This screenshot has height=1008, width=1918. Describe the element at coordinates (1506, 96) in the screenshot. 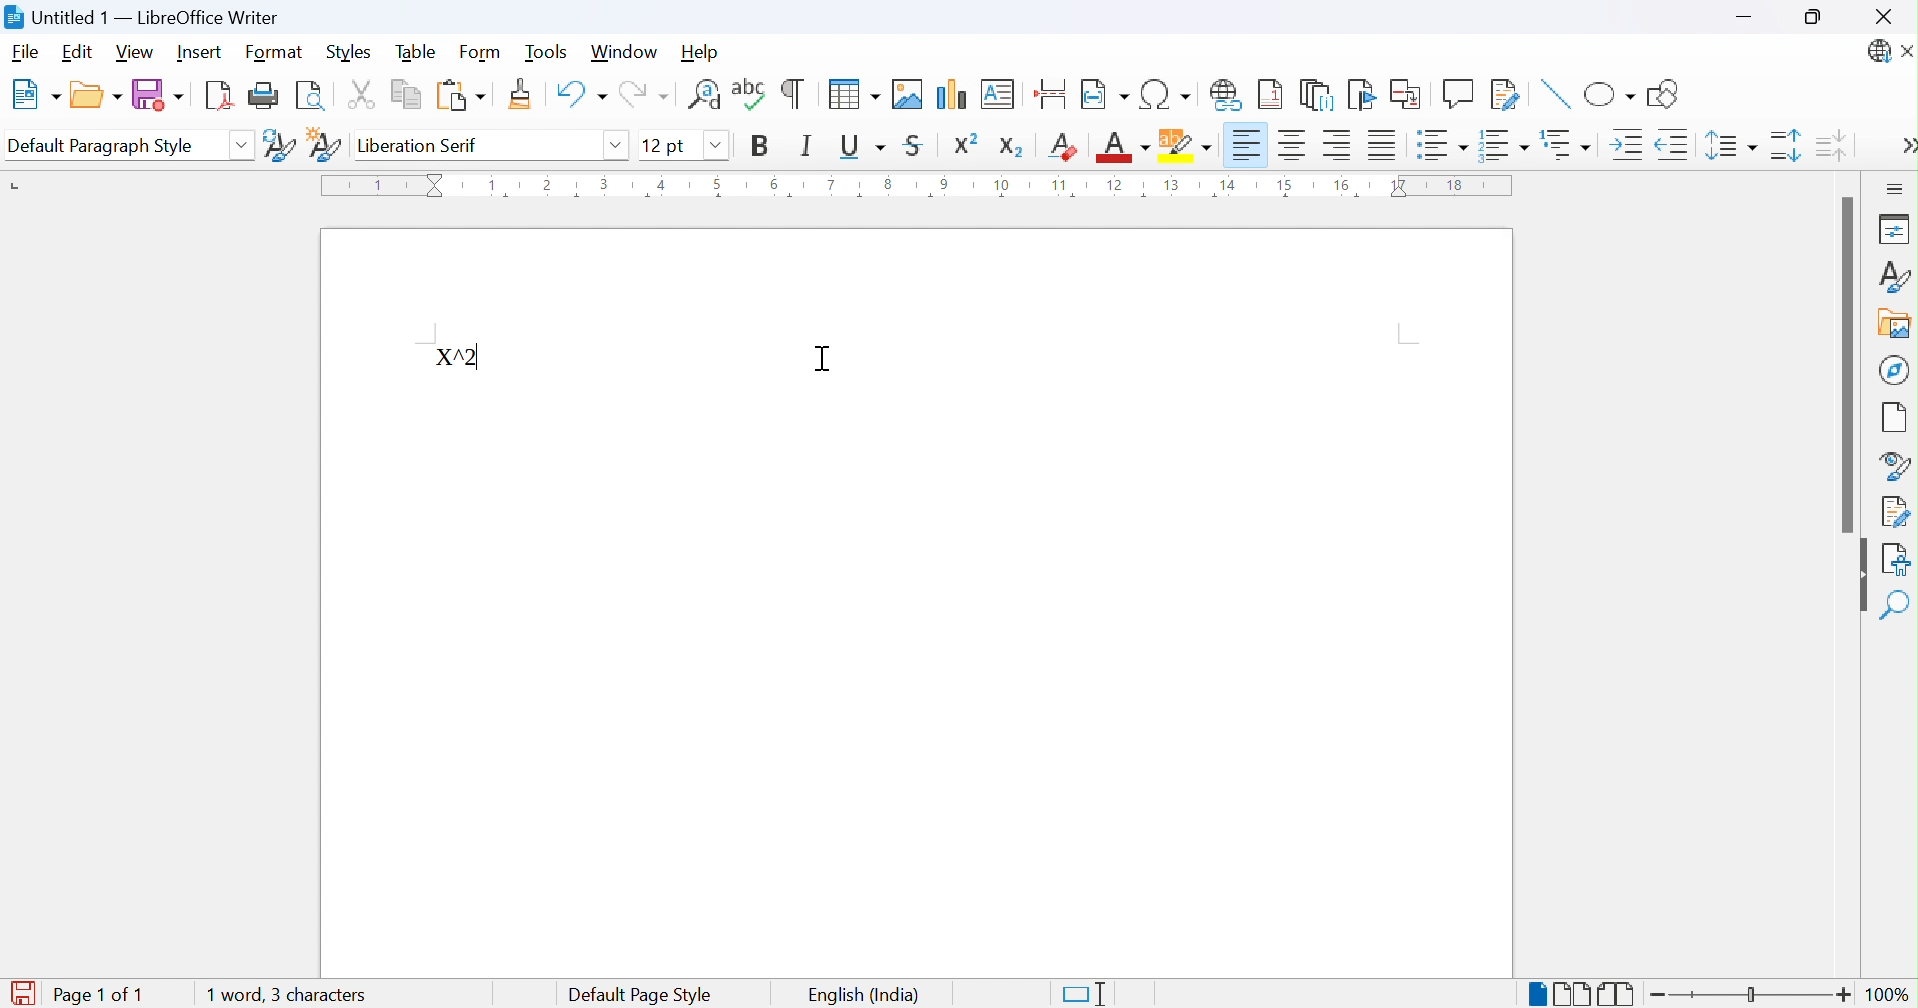

I see `Show track changes functions` at that location.